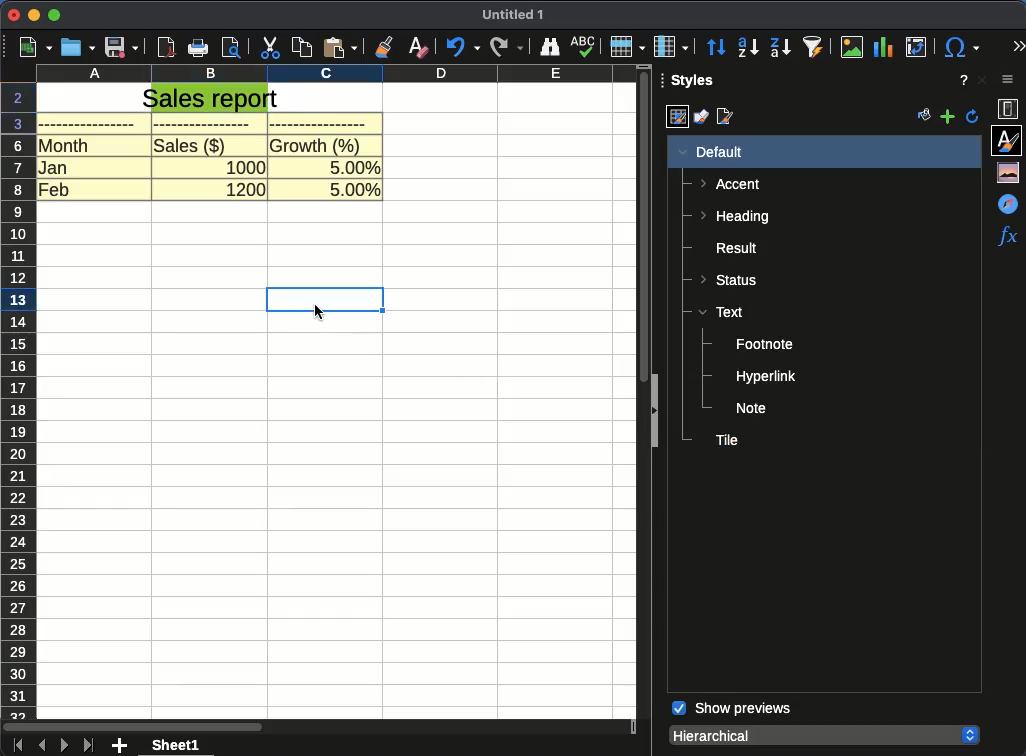 Image resolution: width=1026 pixels, height=756 pixels. I want to click on page styles, so click(728, 117).